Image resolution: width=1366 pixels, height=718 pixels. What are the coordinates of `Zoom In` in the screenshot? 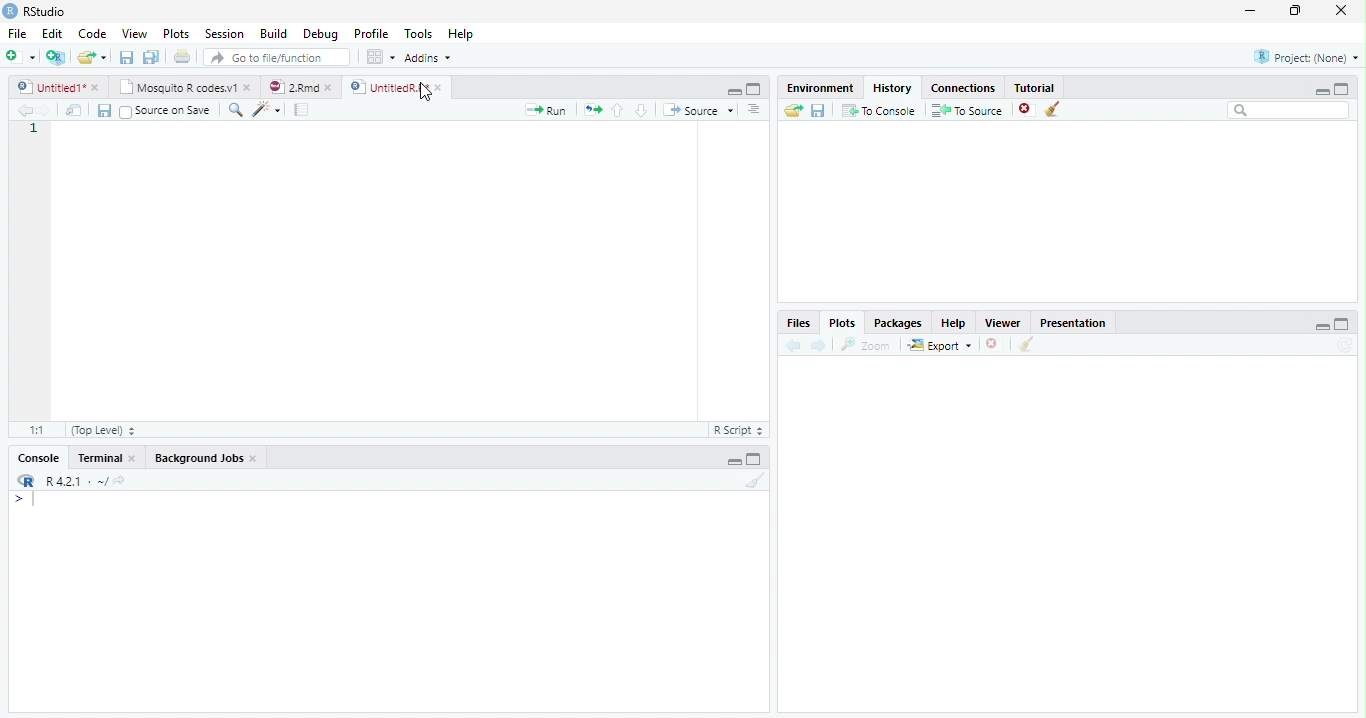 It's located at (234, 111).